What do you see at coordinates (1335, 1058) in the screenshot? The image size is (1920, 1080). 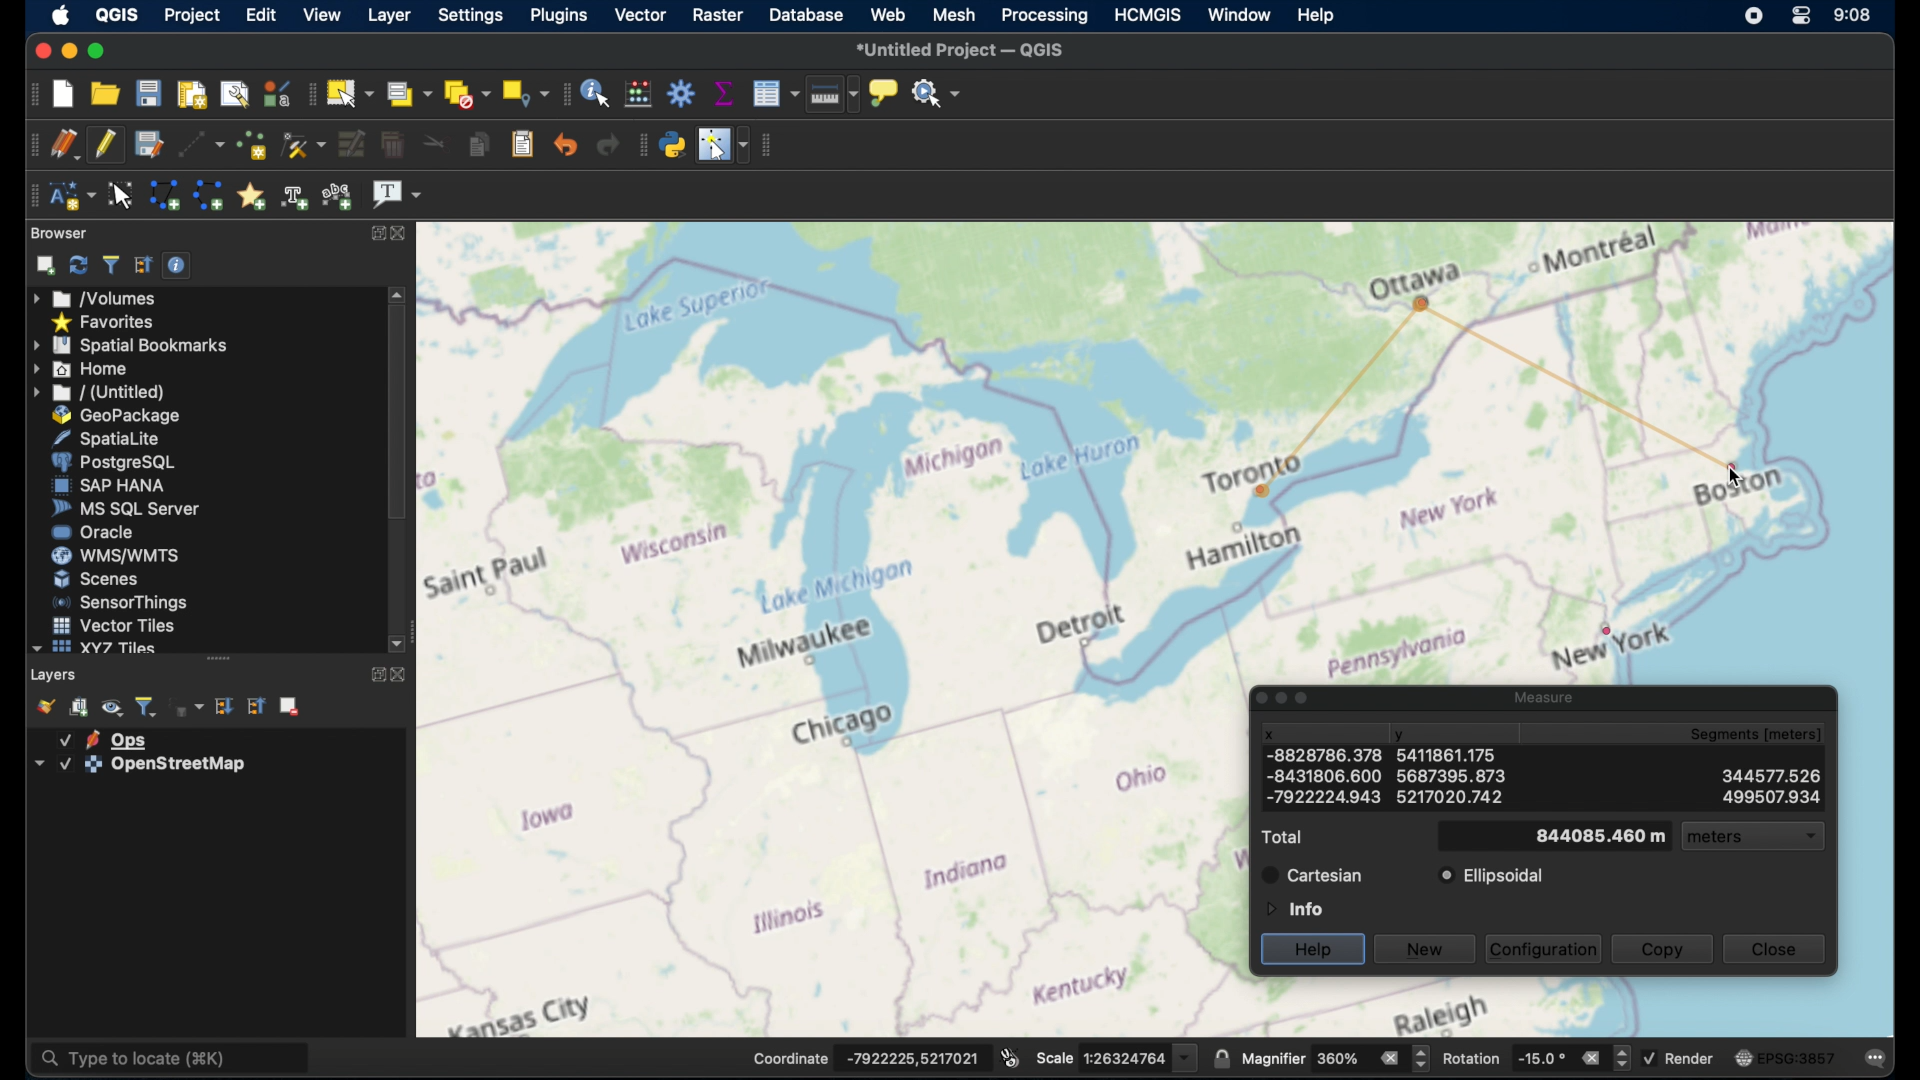 I see `magnifier` at bounding box center [1335, 1058].